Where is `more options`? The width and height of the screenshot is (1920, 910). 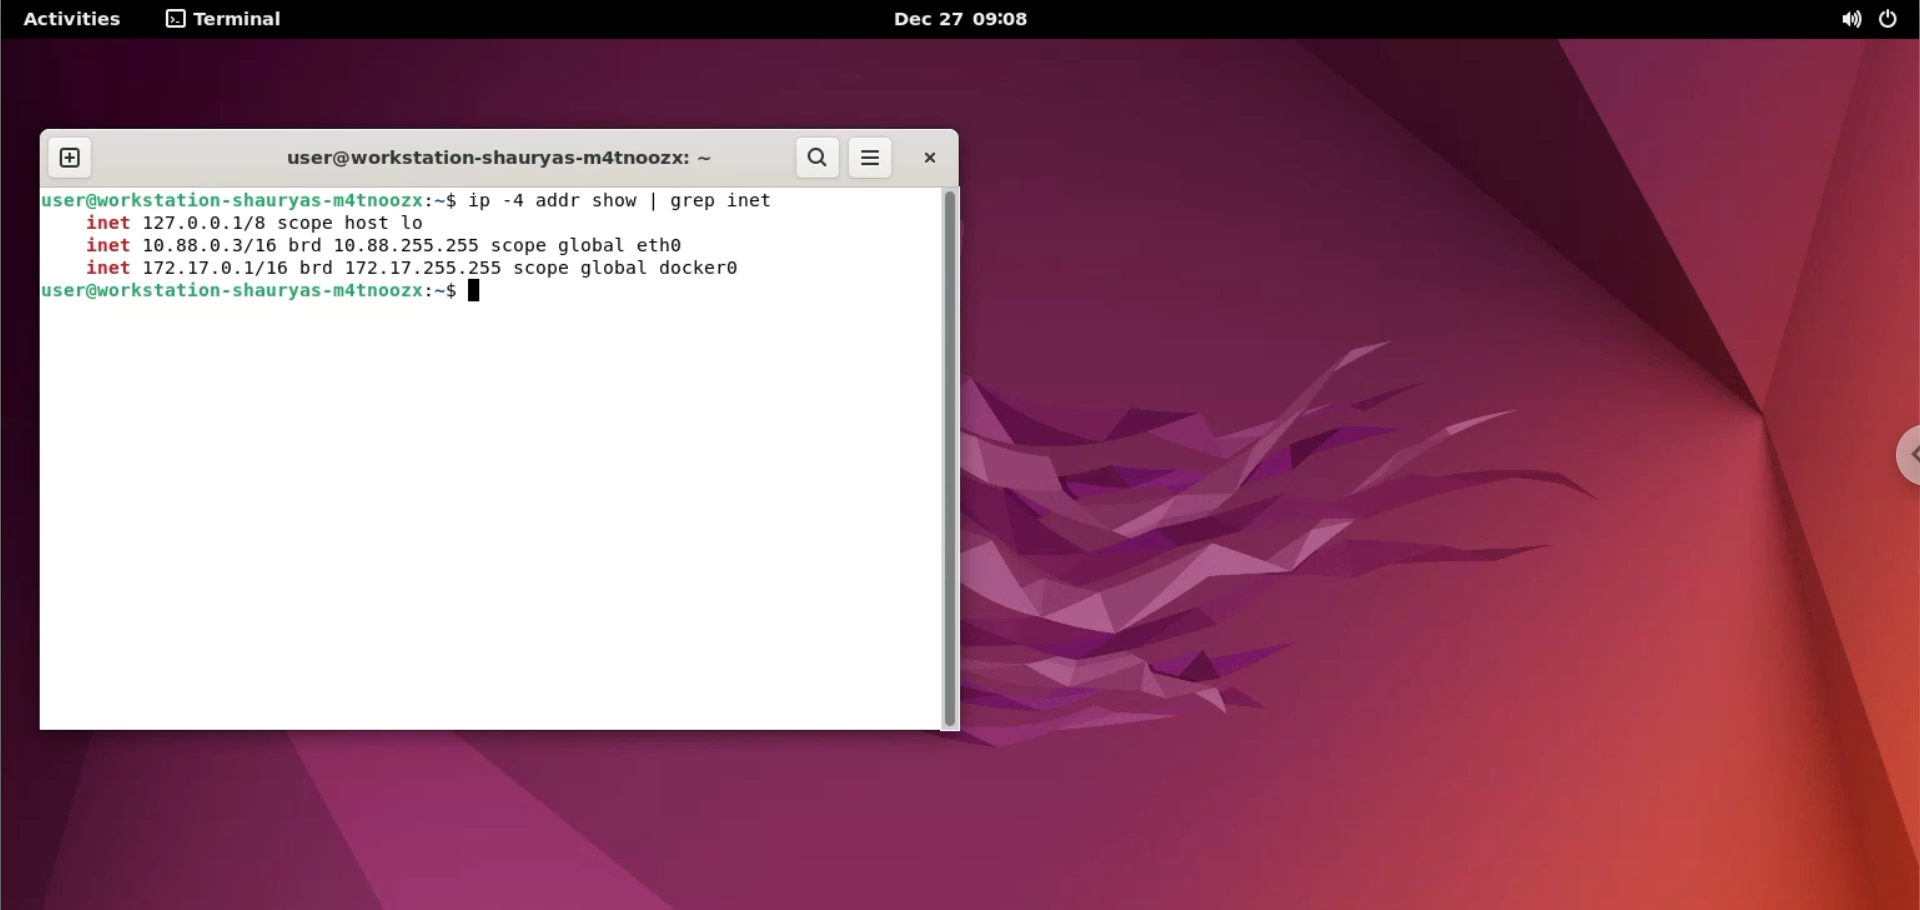 more options is located at coordinates (869, 157).